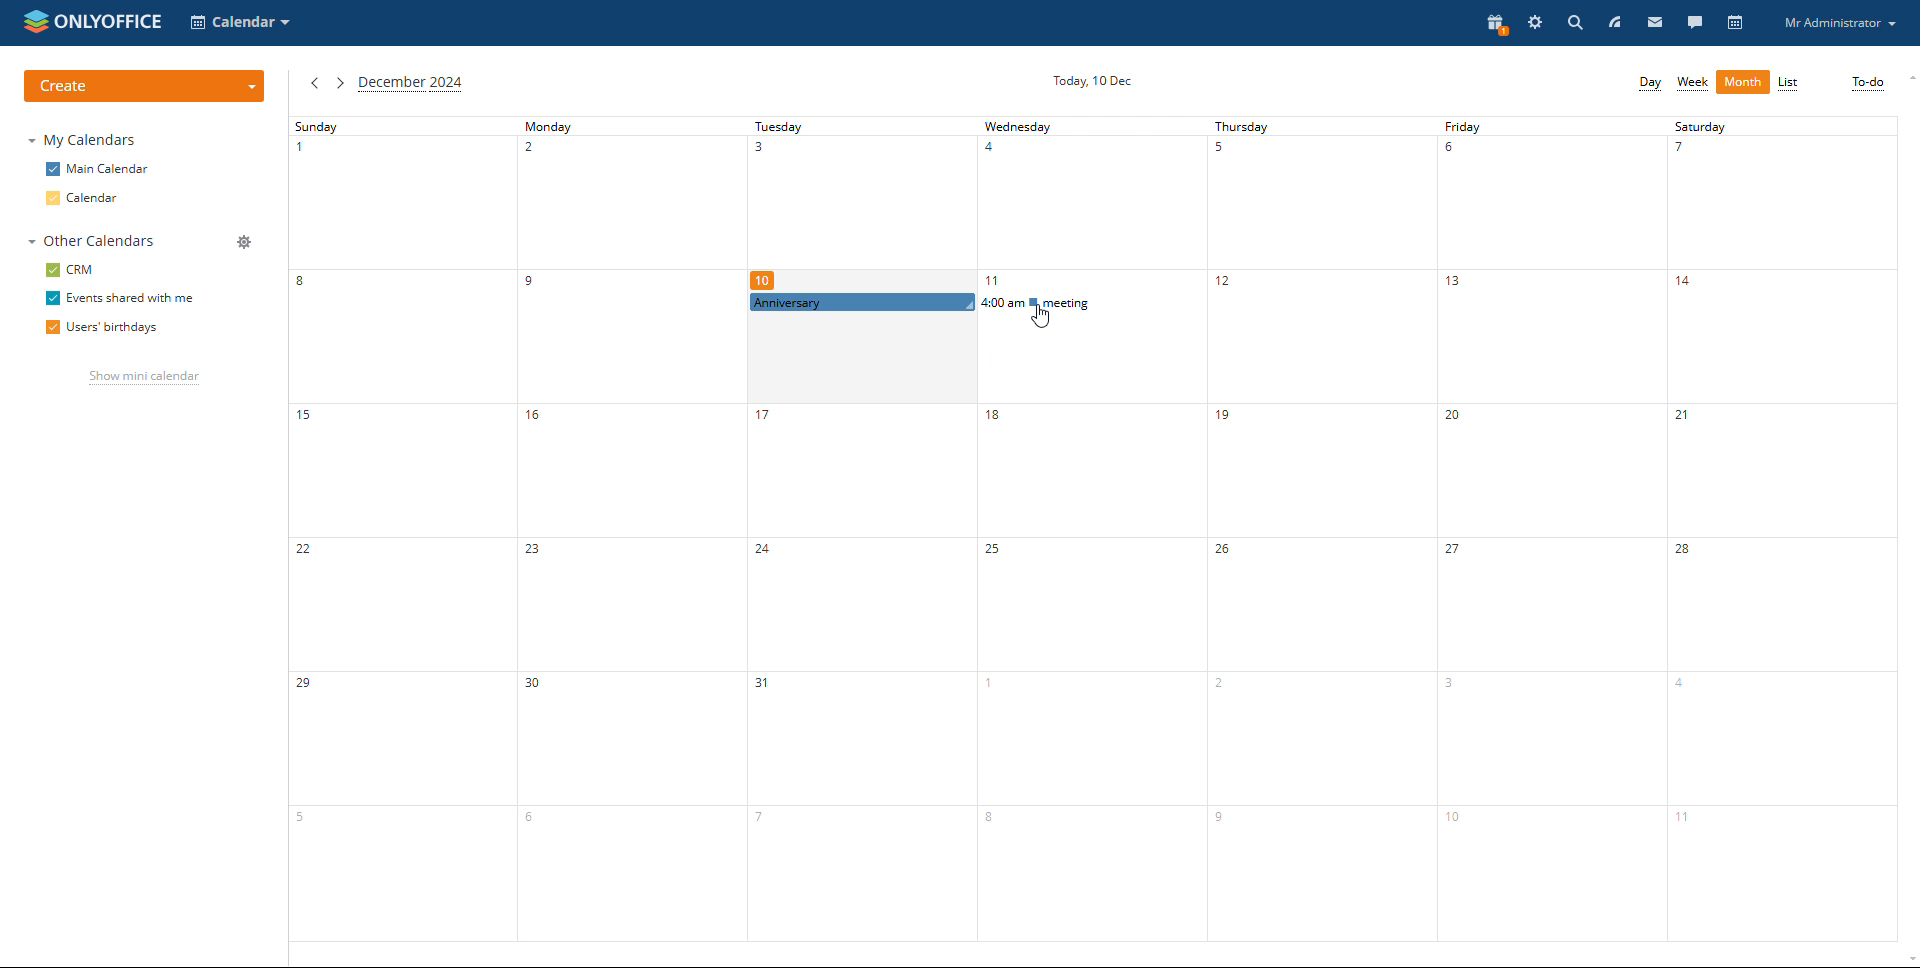 This screenshot has width=1920, height=968. Describe the element at coordinates (146, 378) in the screenshot. I see `show mini calendar` at that location.